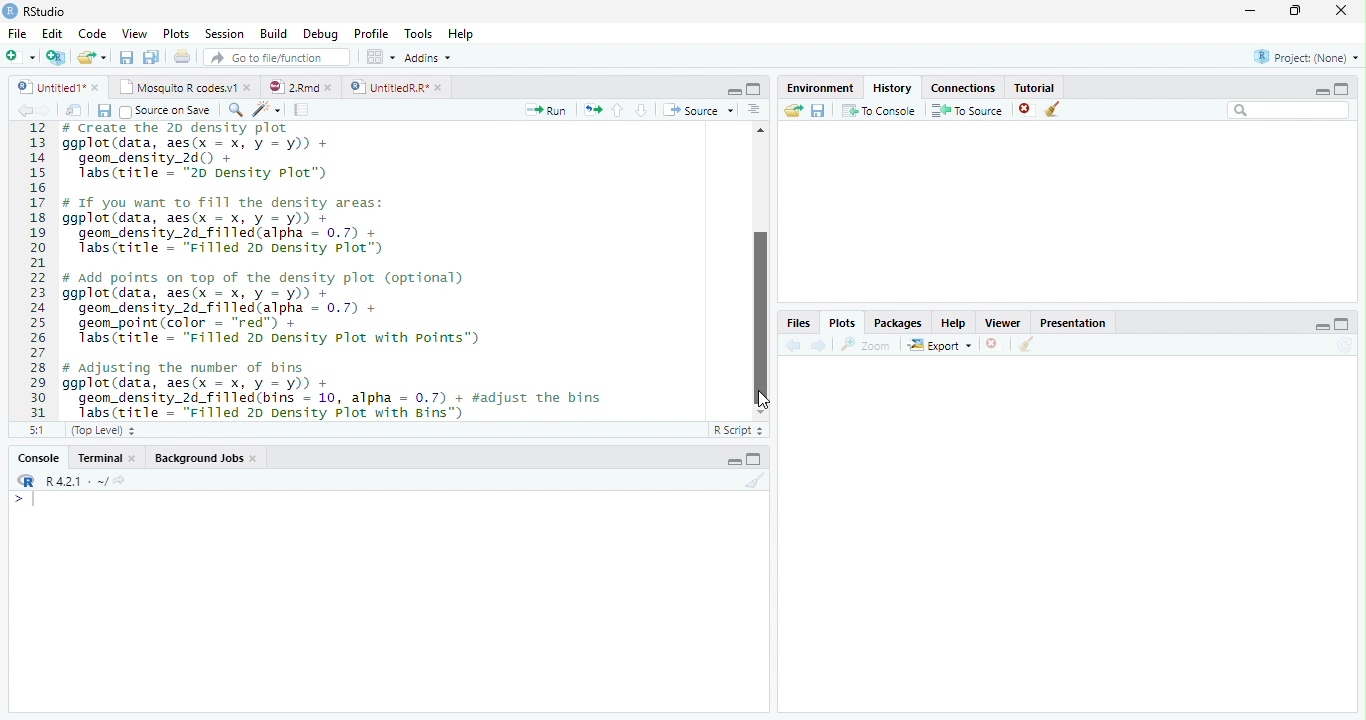 This screenshot has height=720, width=1366. What do you see at coordinates (841, 322) in the screenshot?
I see `Plots` at bounding box center [841, 322].